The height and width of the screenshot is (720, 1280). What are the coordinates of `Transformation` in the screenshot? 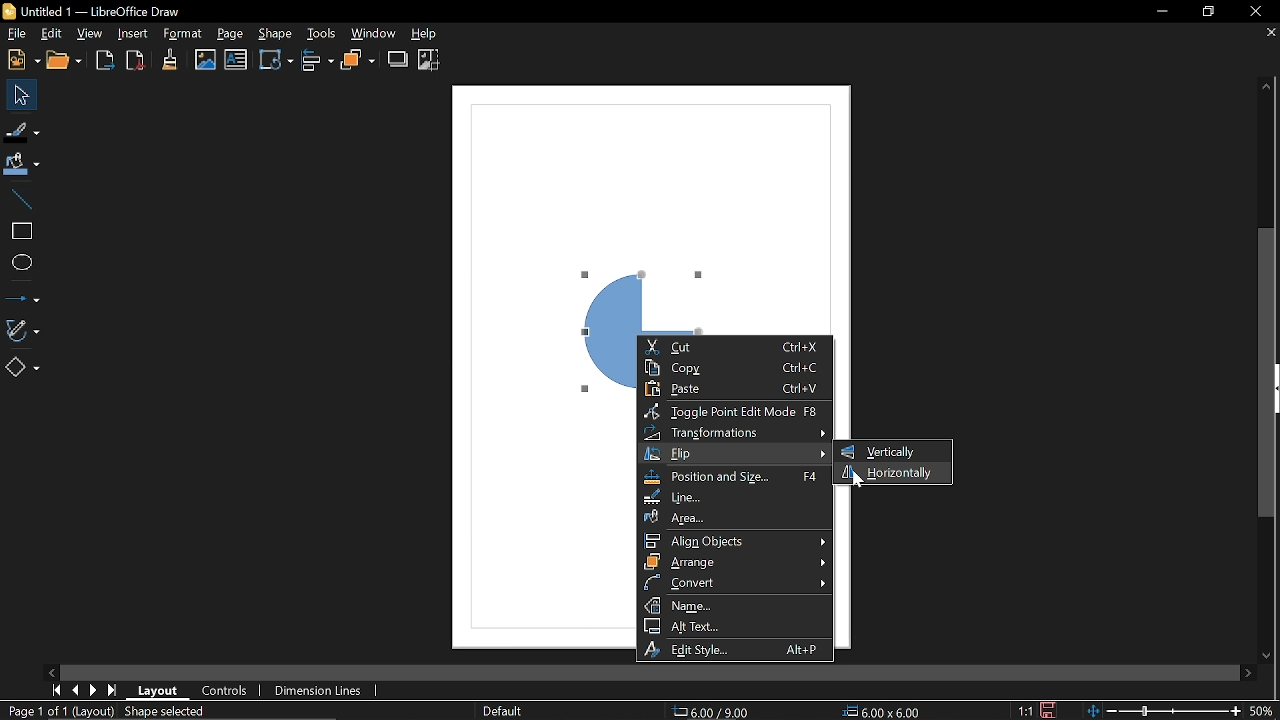 It's located at (733, 433).